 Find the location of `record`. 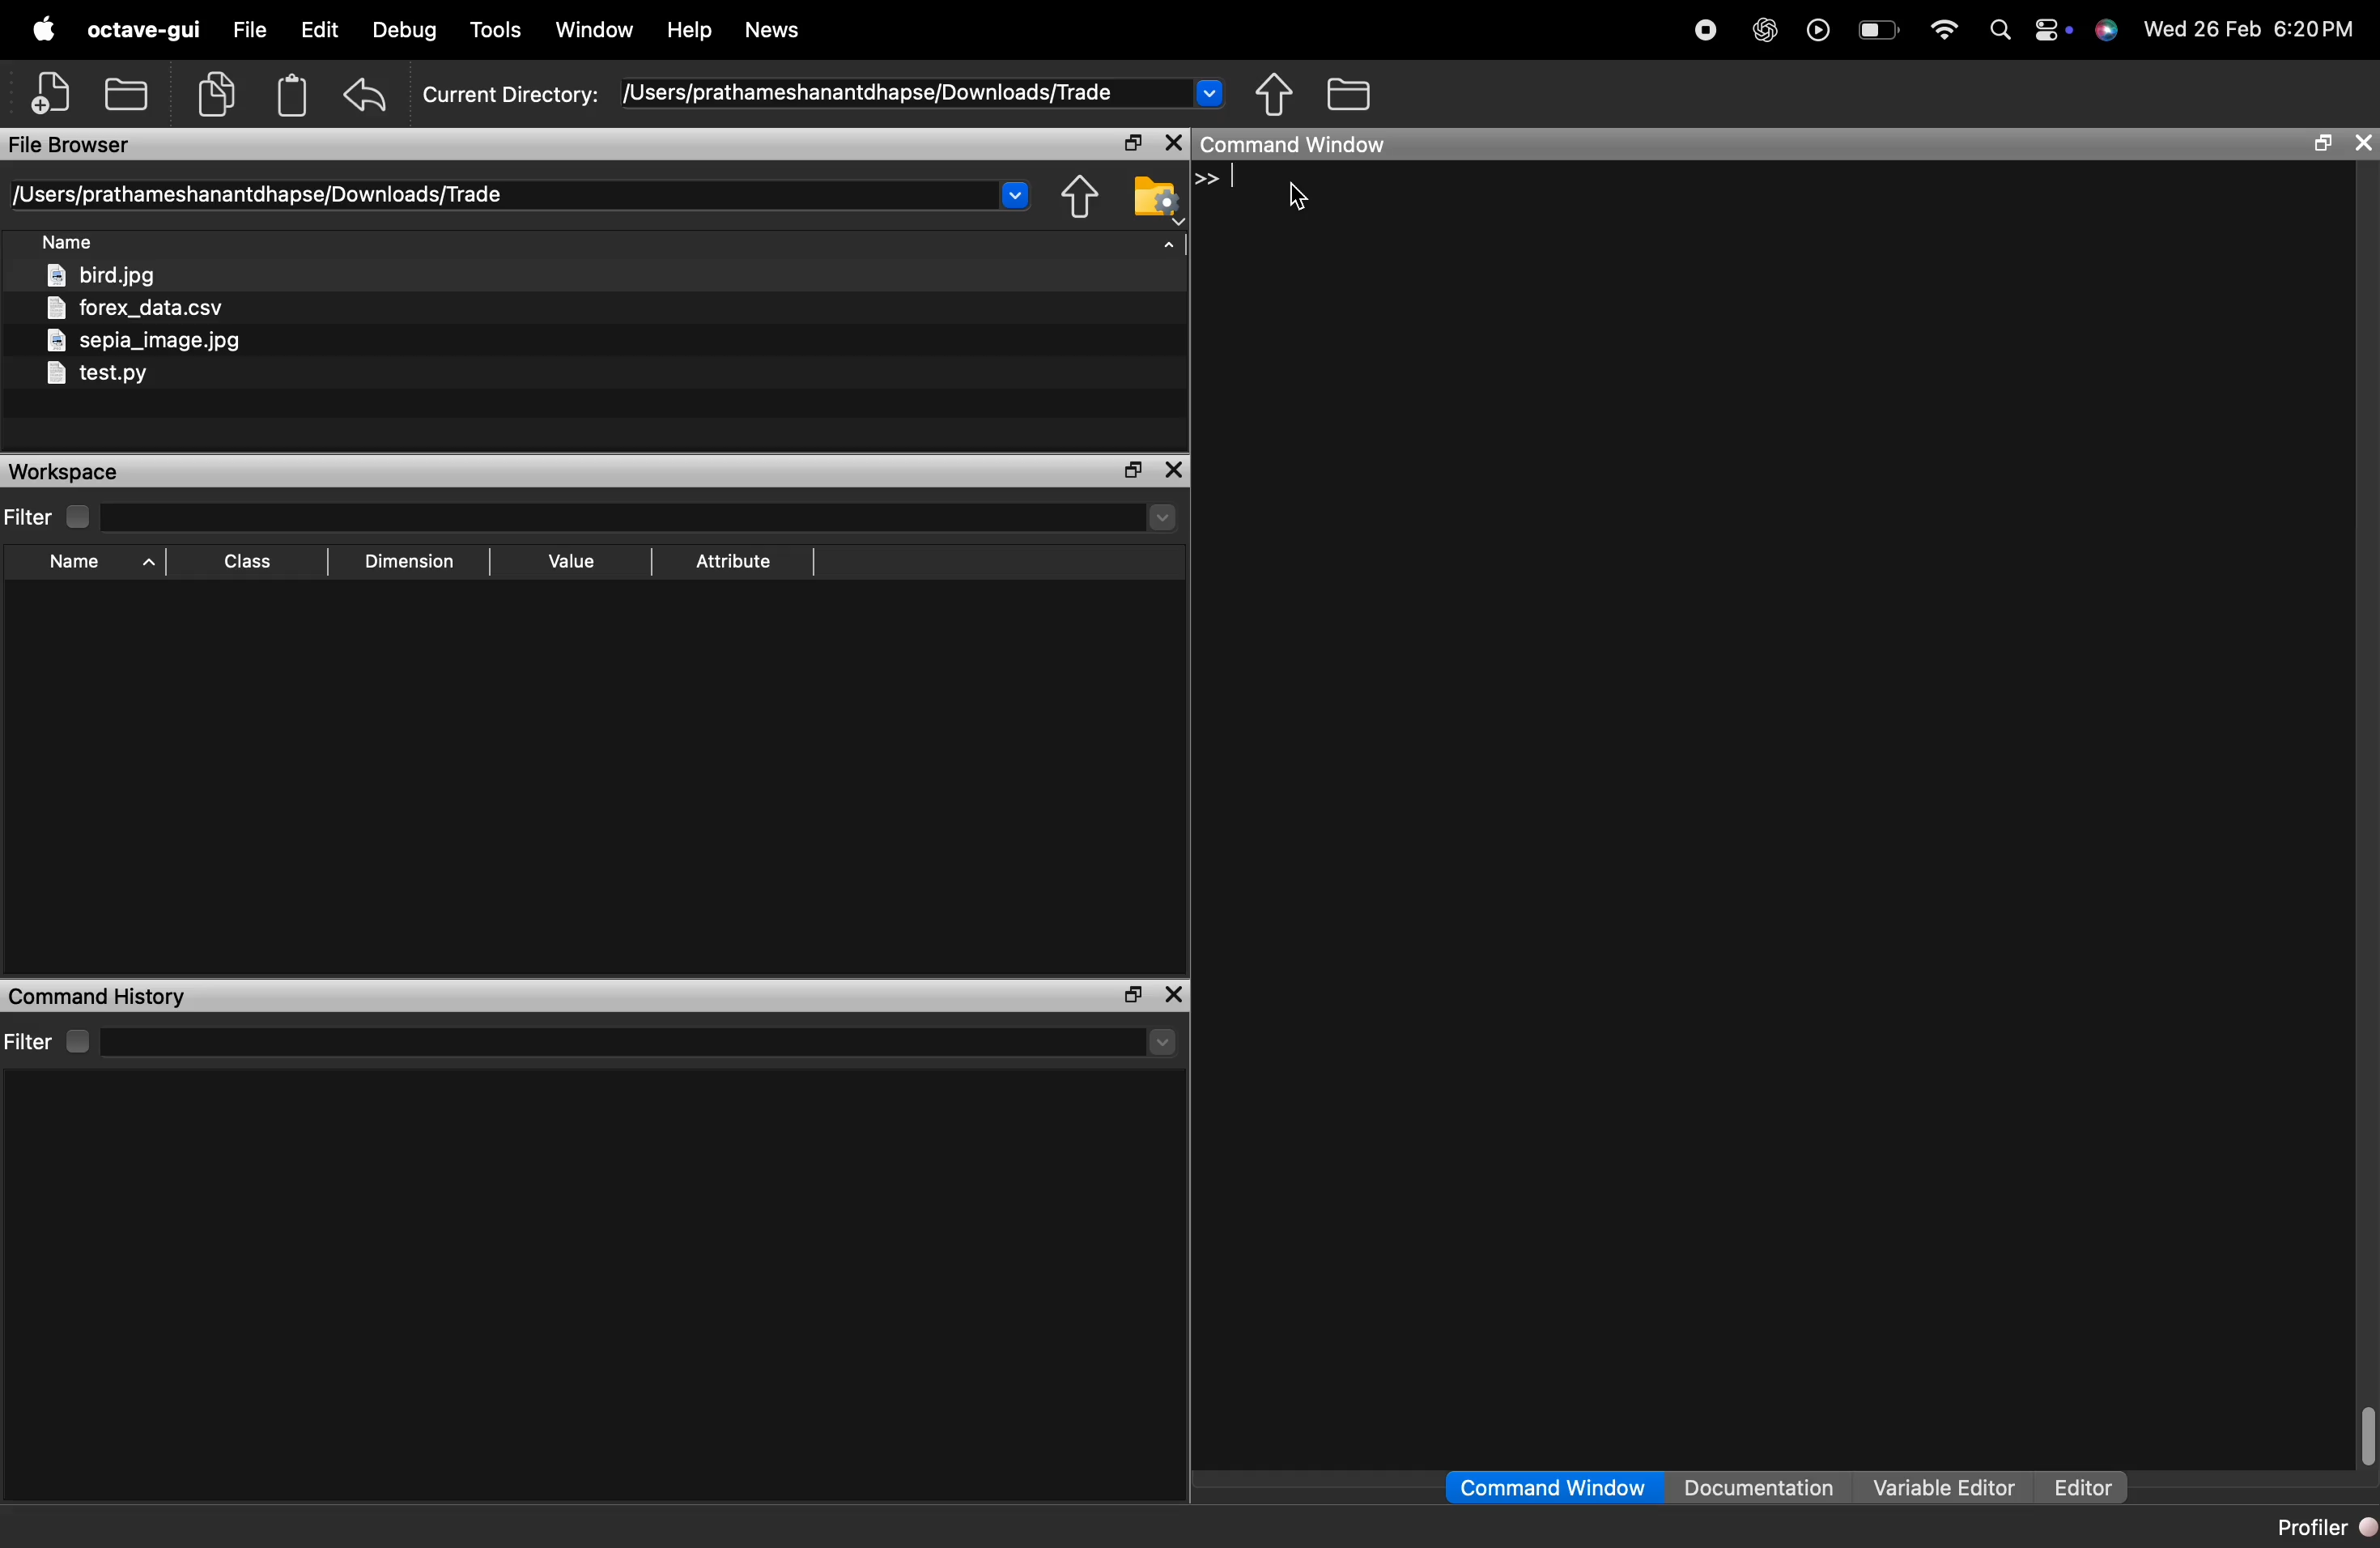

record is located at coordinates (1706, 30).